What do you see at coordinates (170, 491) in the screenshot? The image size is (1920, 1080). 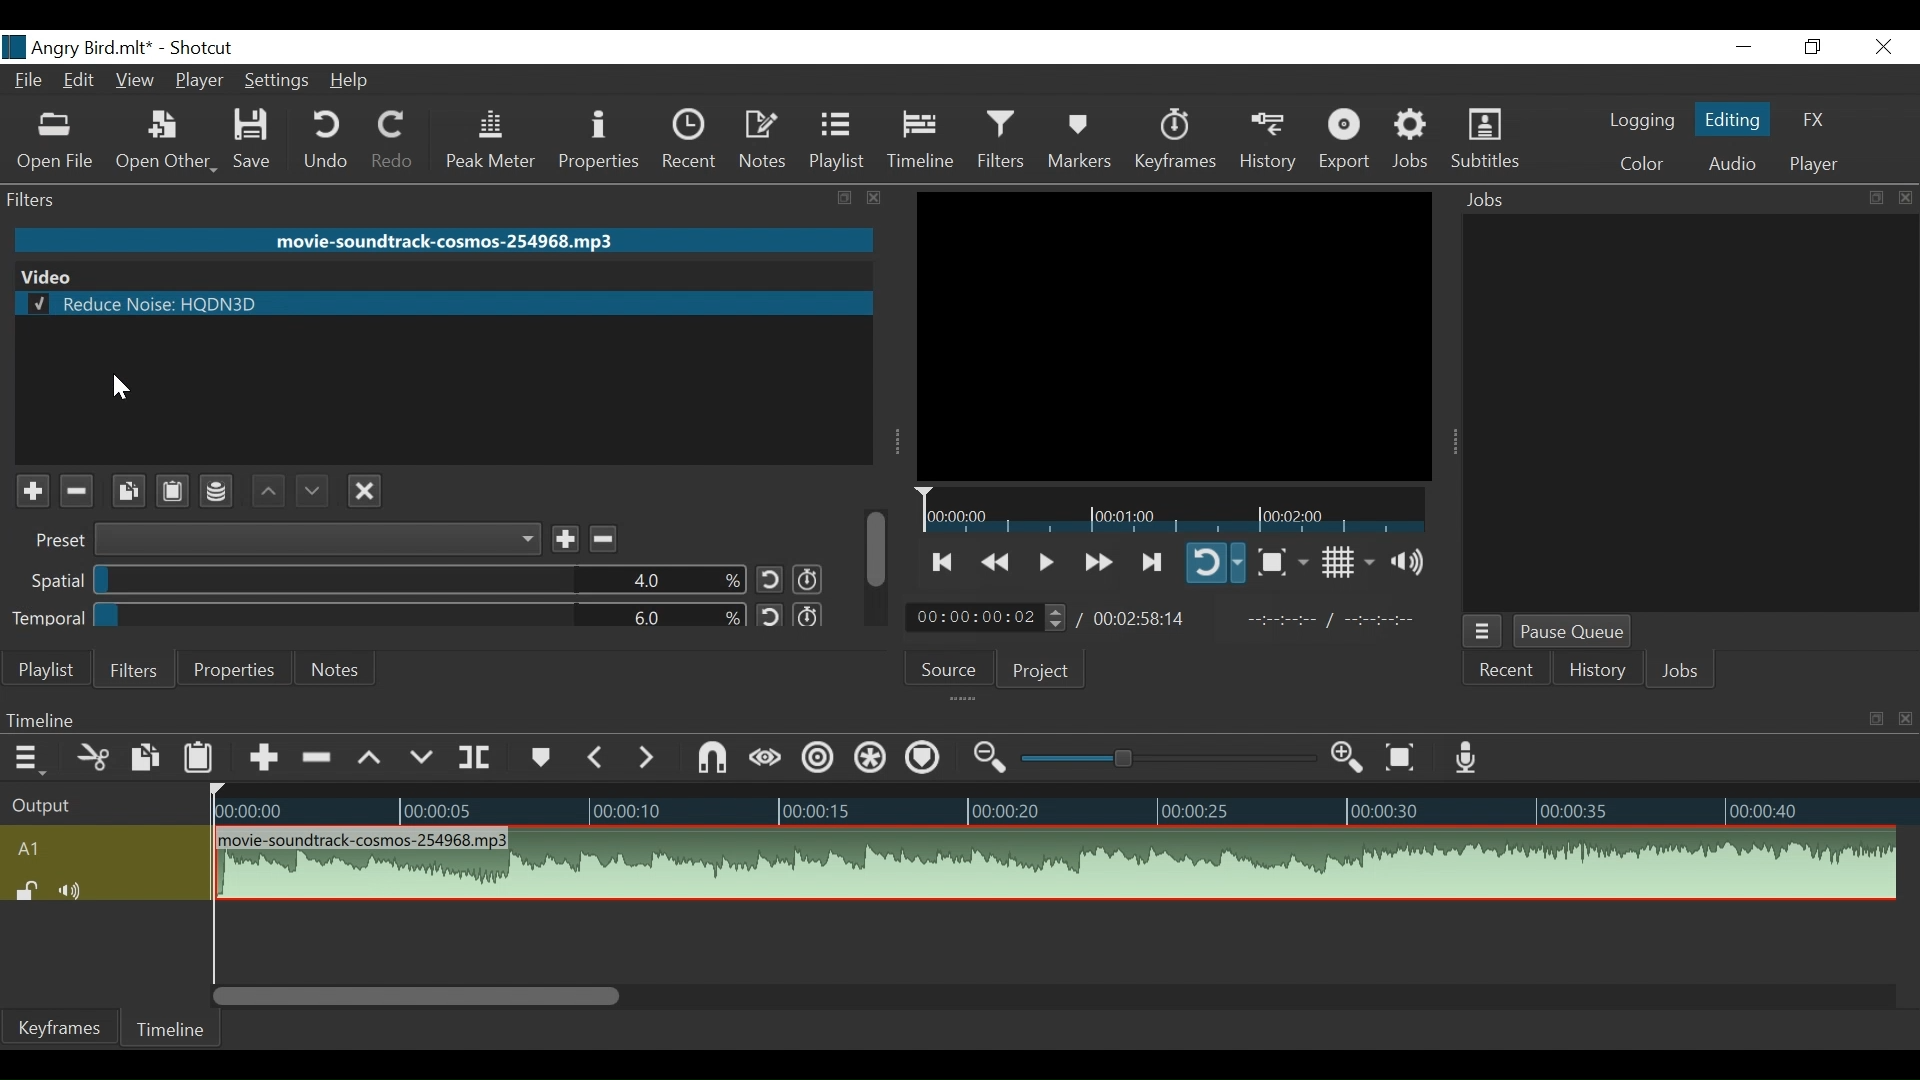 I see `Paste filter` at bounding box center [170, 491].